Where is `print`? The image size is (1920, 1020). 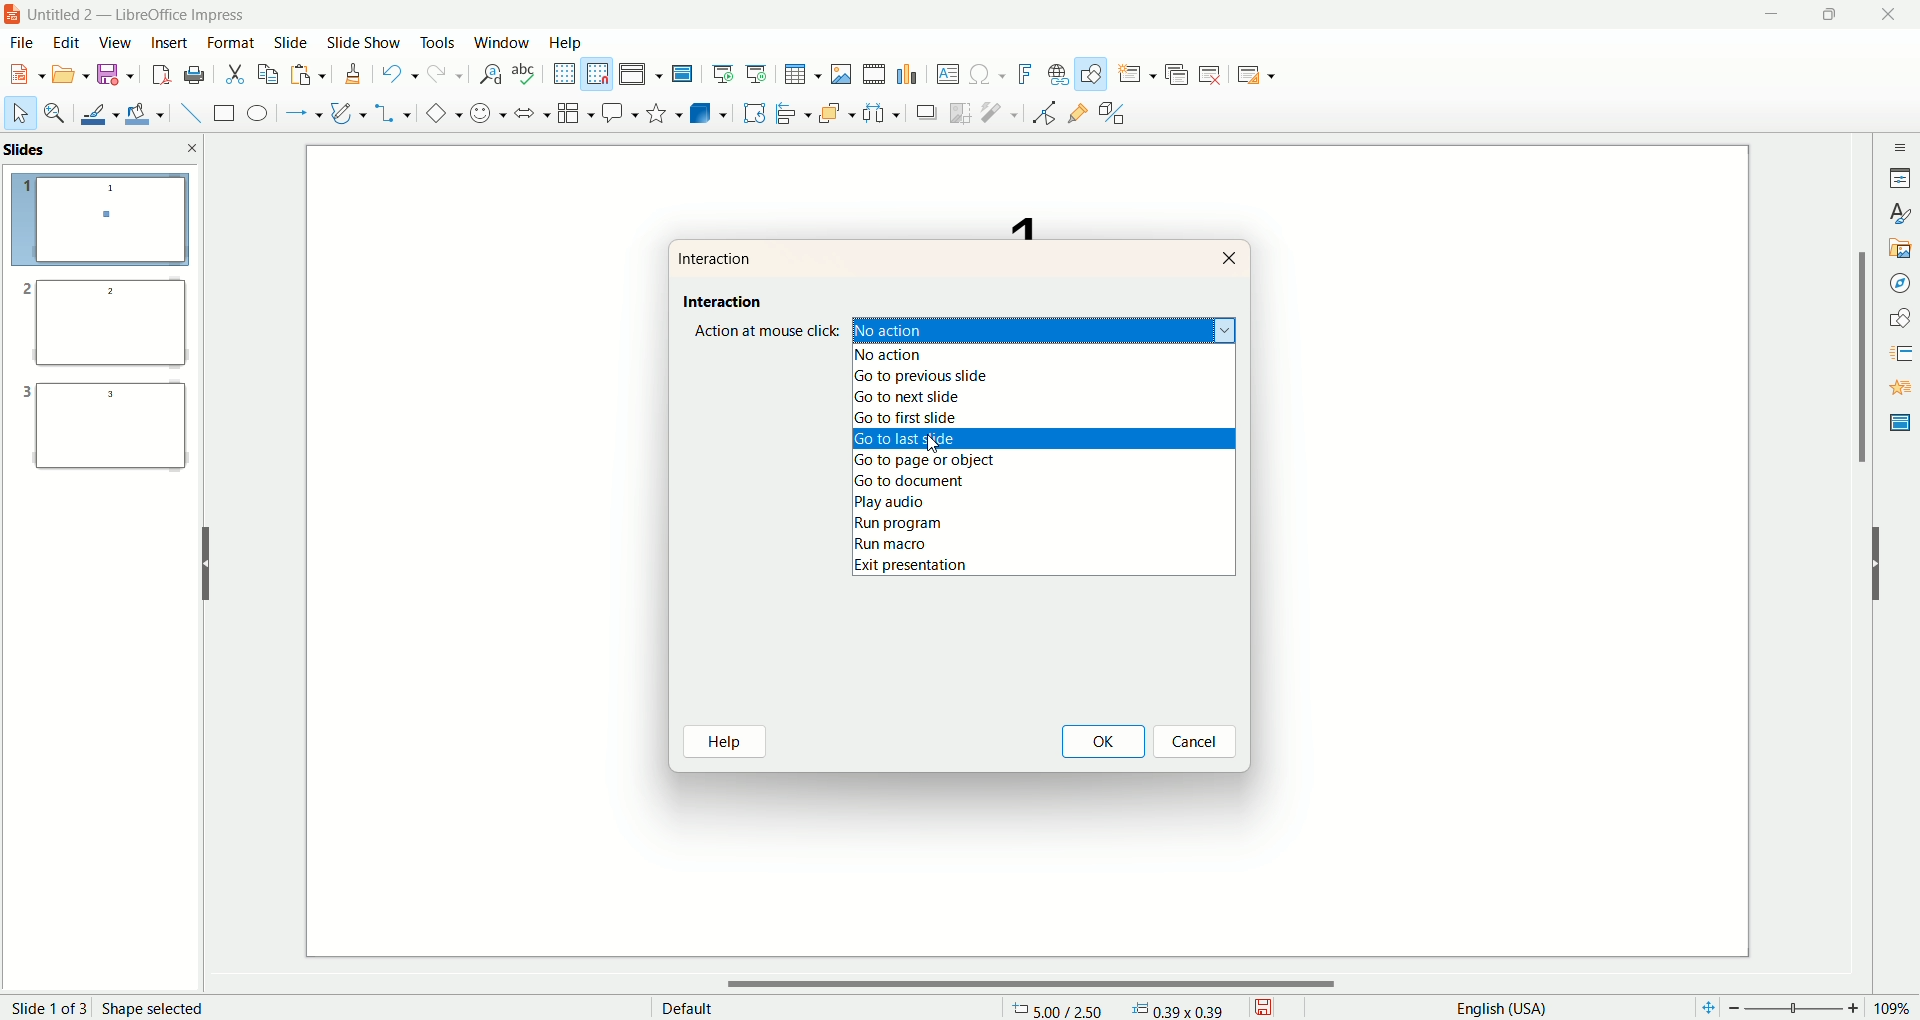
print is located at coordinates (194, 74).